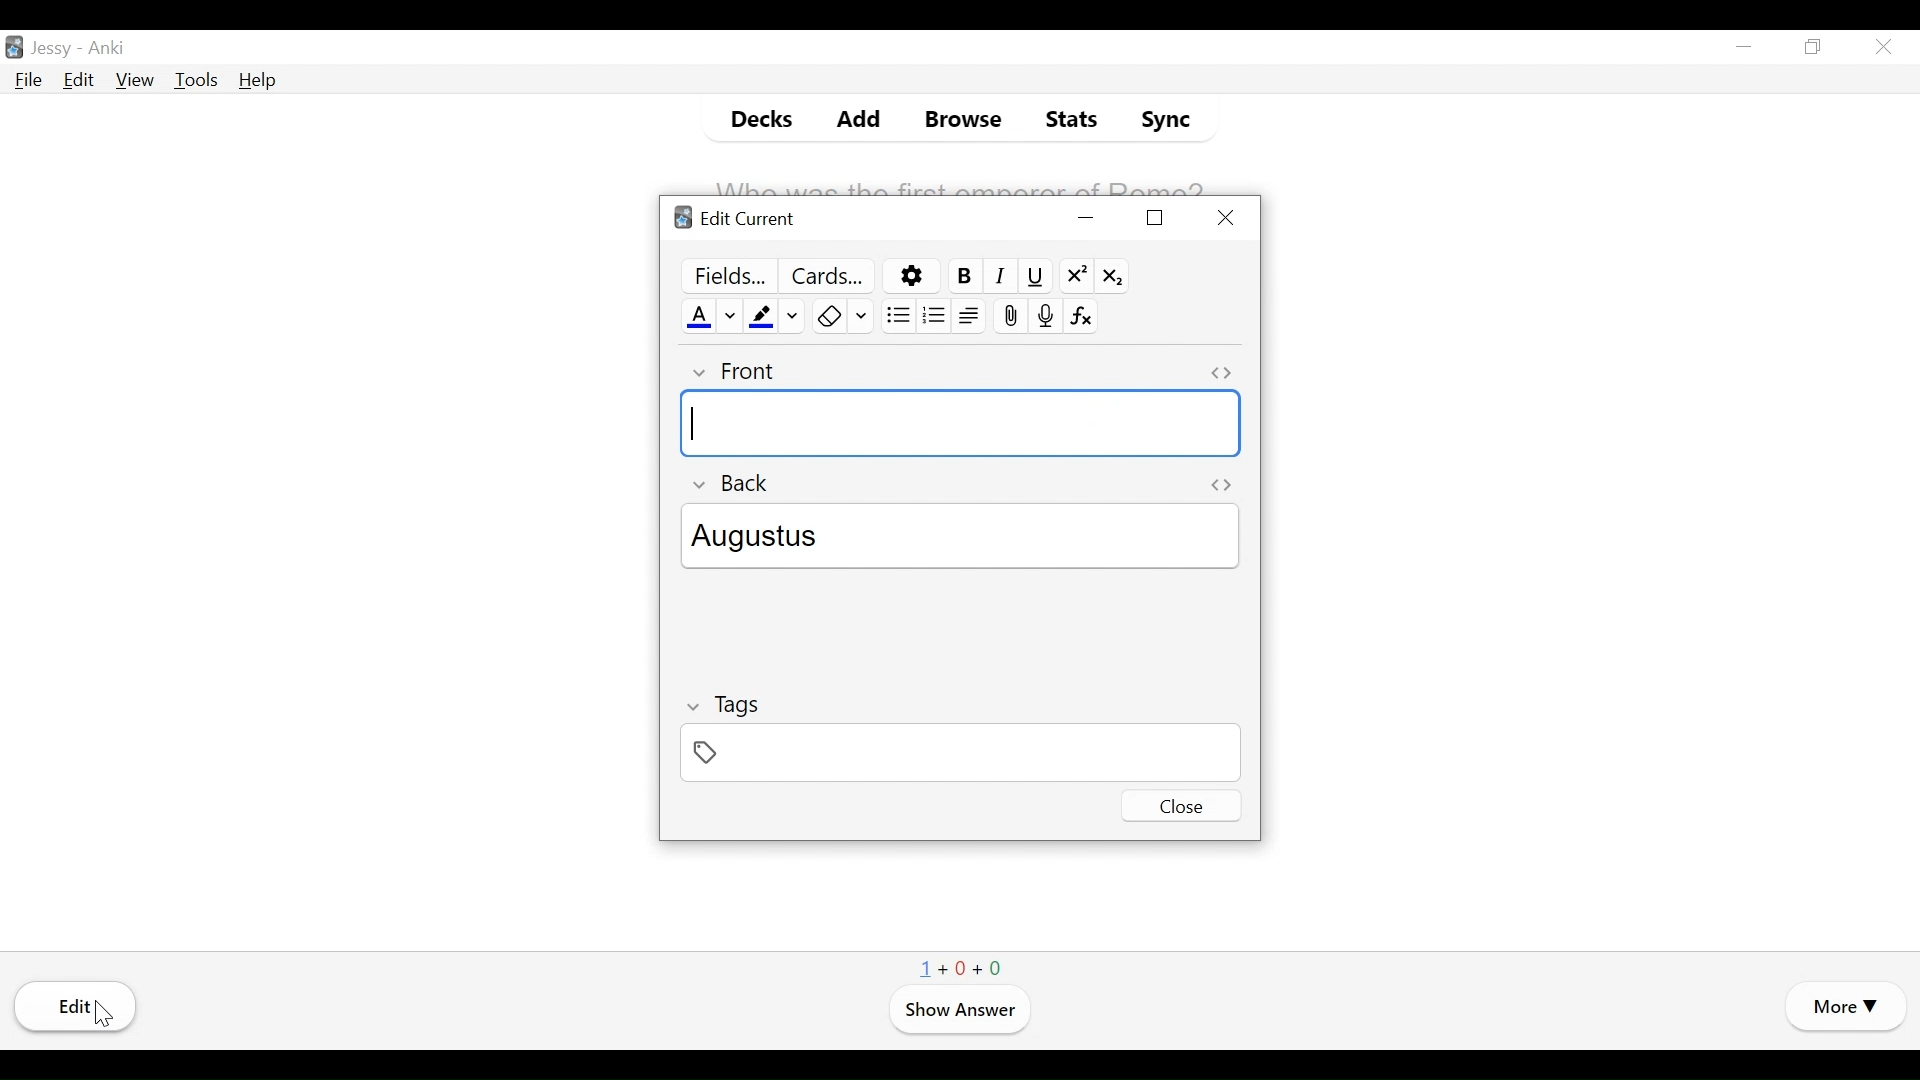 The width and height of the screenshot is (1920, 1080). What do you see at coordinates (1844, 1009) in the screenshot?
I see `More Options` at bounding box center [1844, 1009].